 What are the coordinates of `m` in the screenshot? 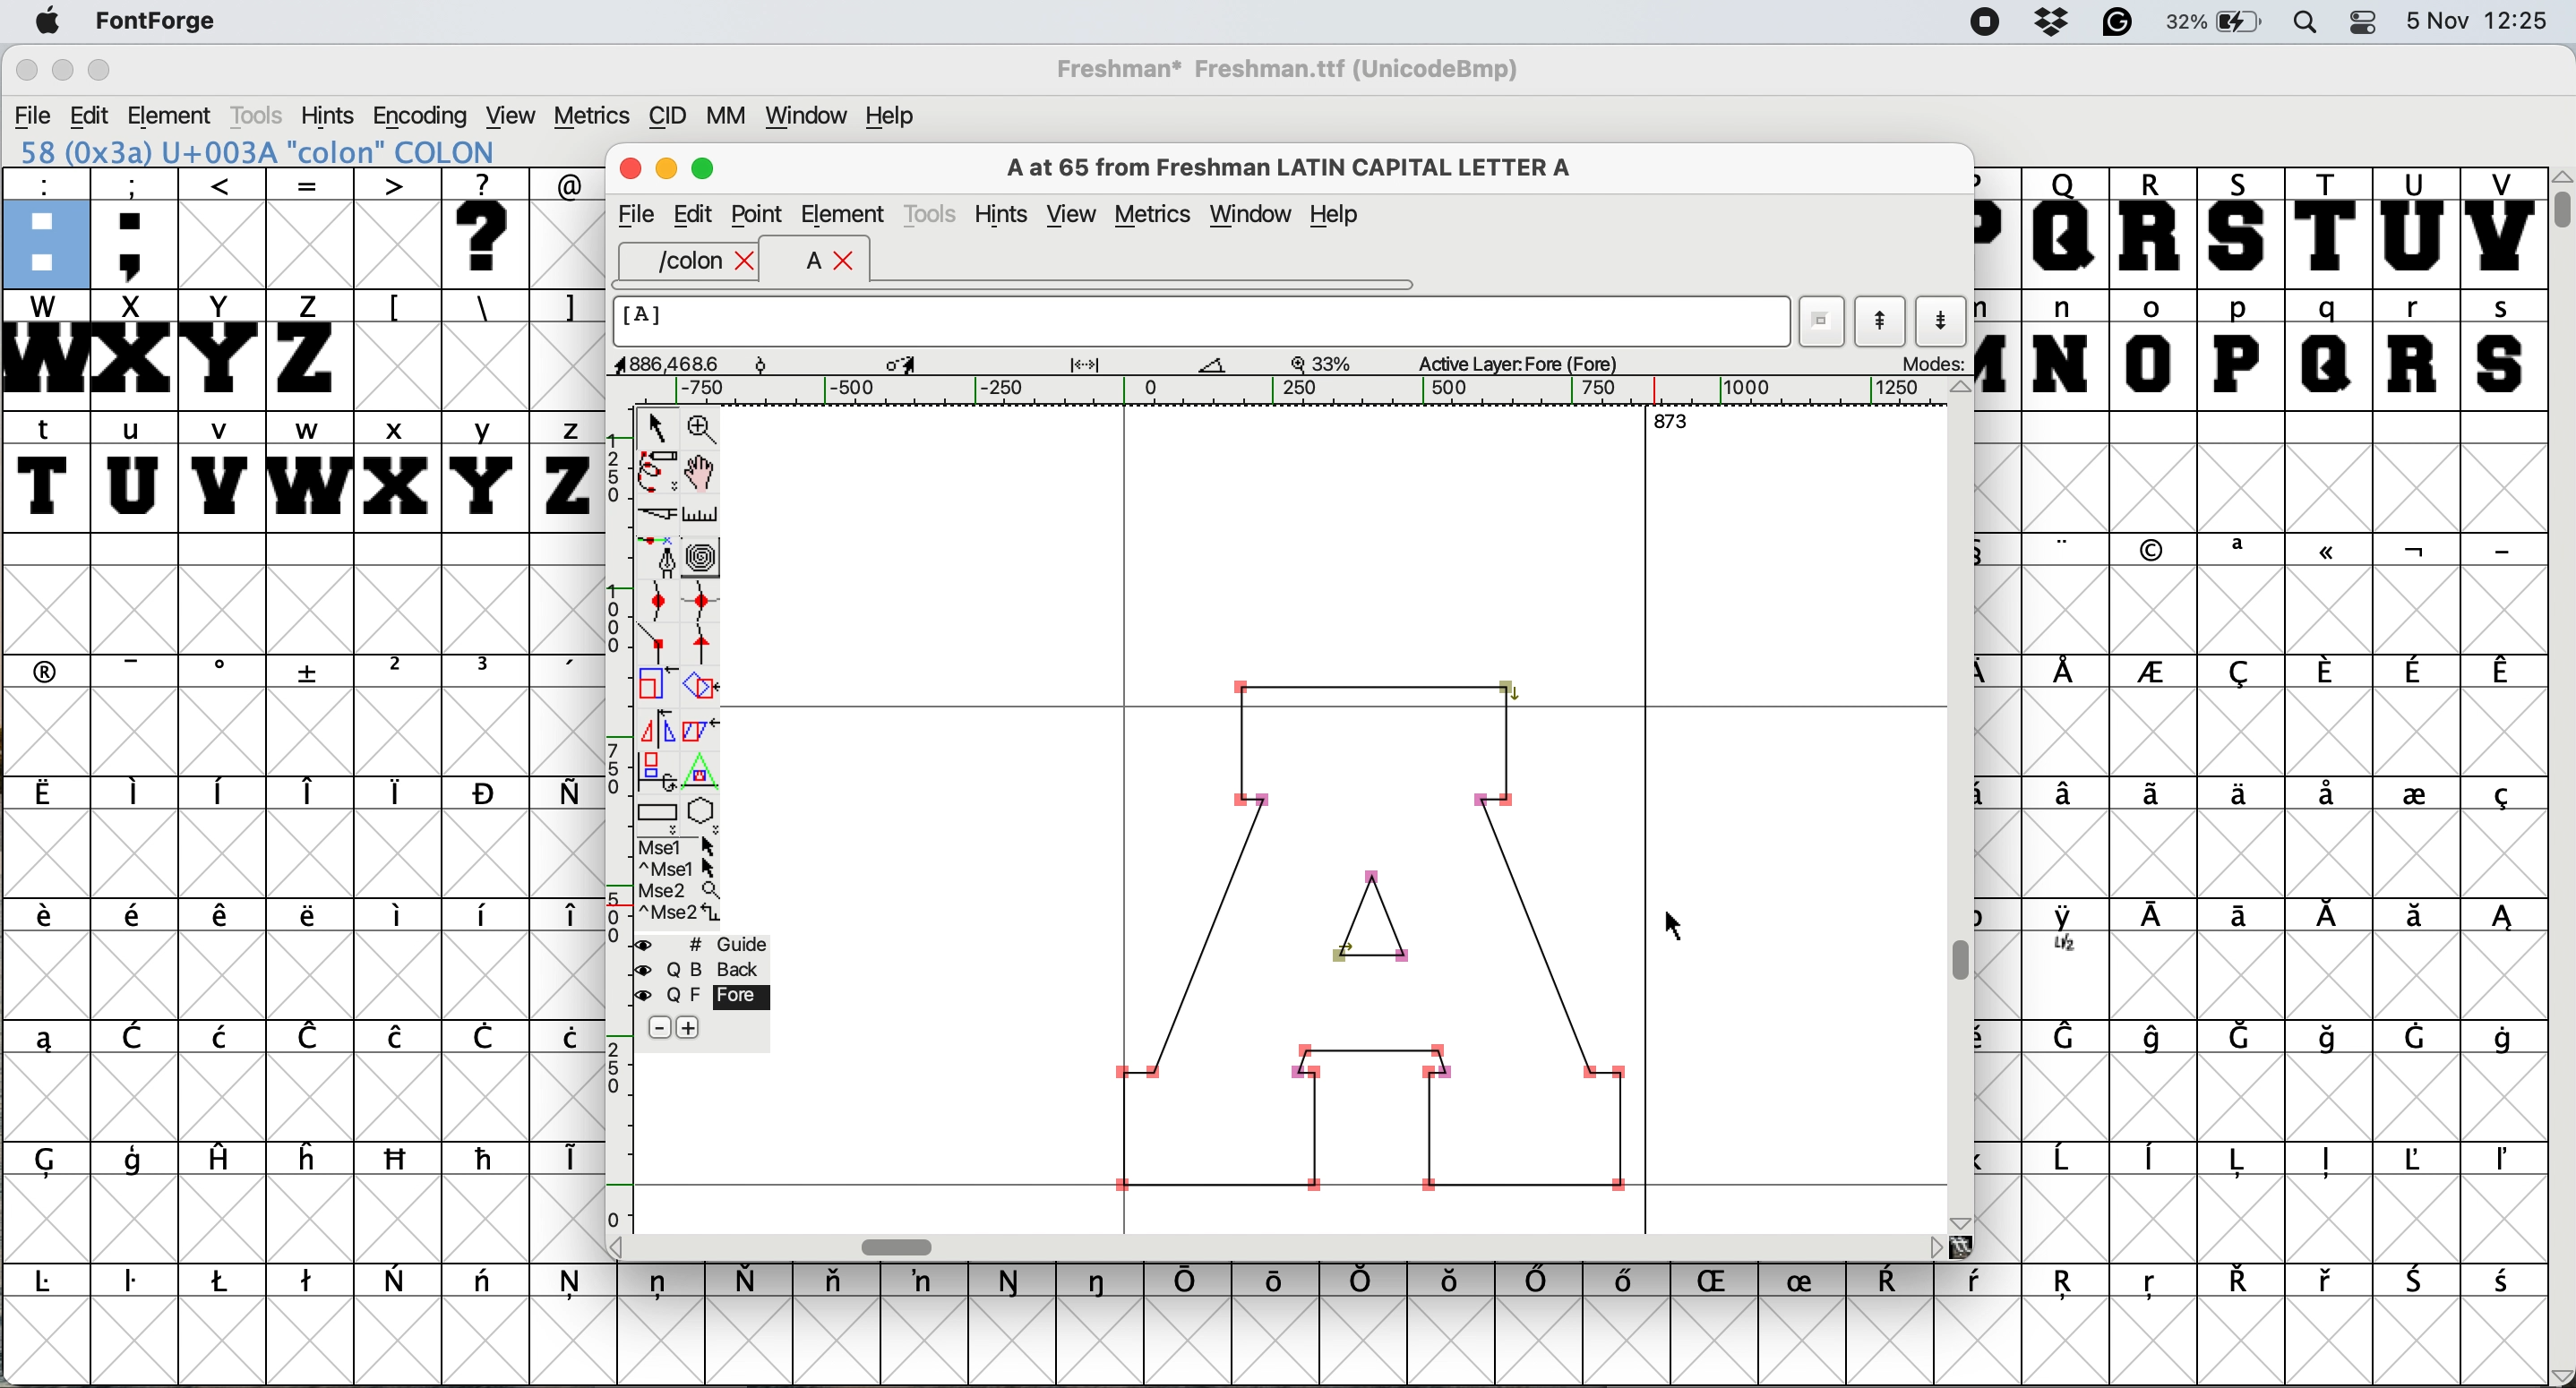 It's located at (1999, 349).